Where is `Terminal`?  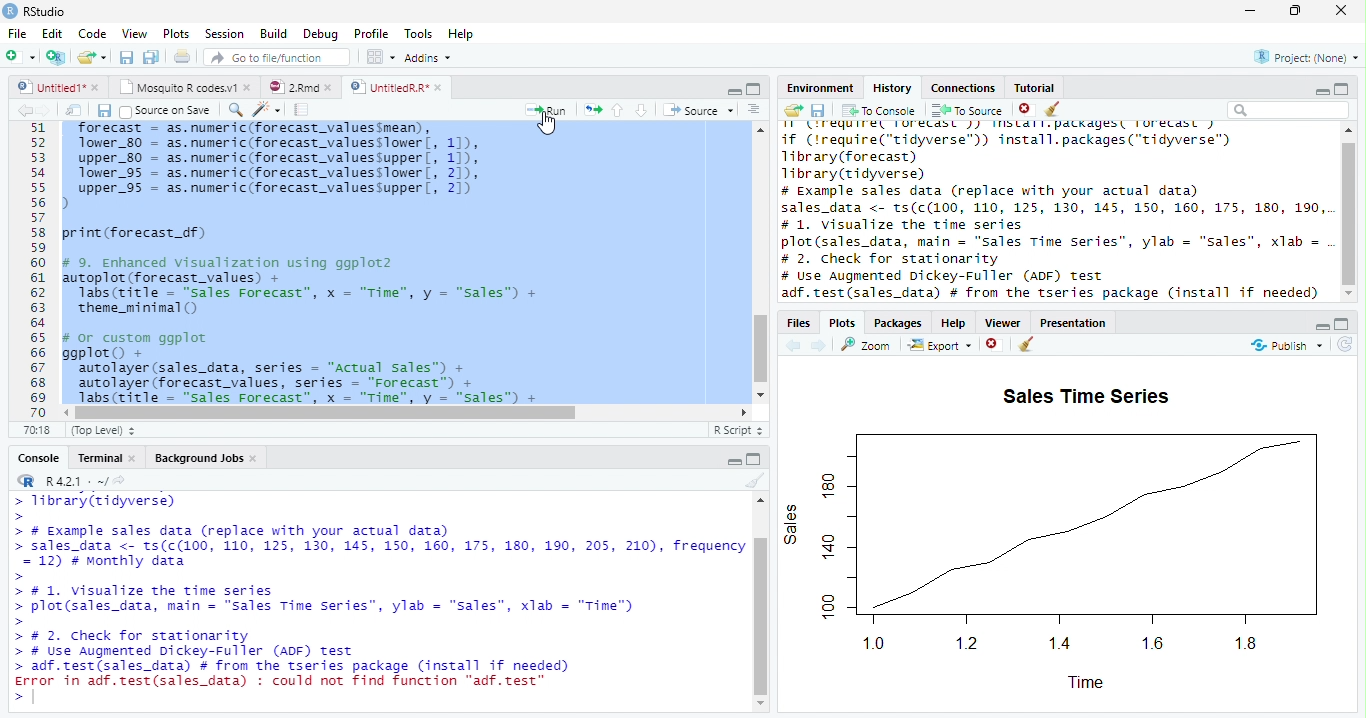 Terminal is located at coordinates (106, 457).